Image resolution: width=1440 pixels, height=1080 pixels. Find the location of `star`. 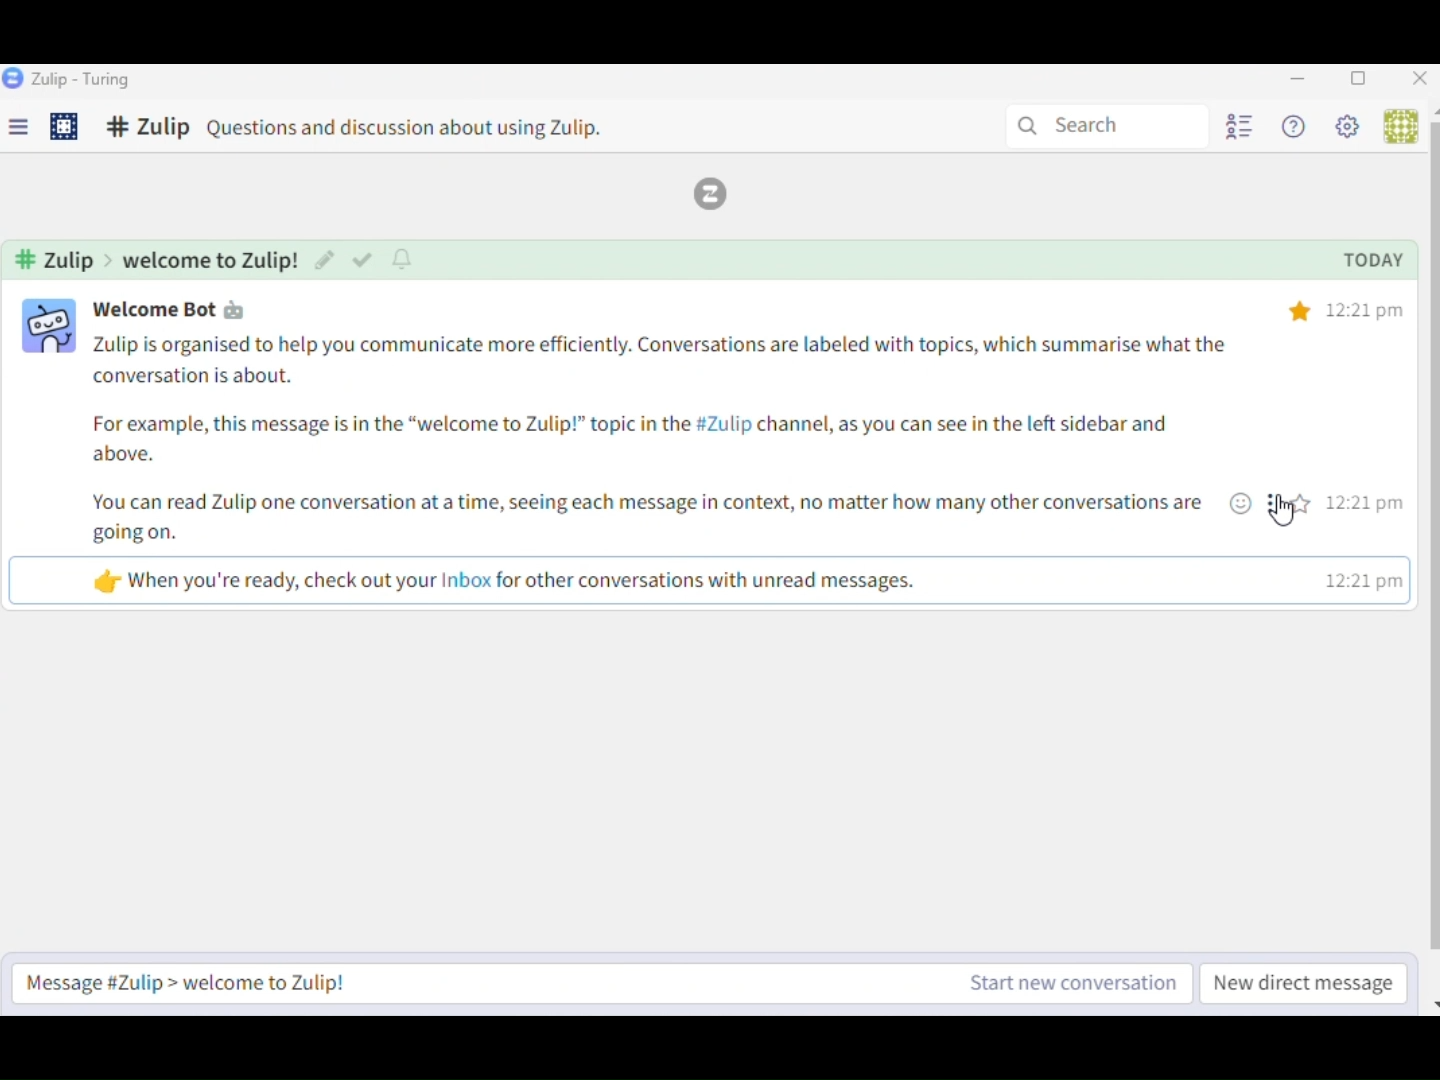

star is located at coordinates (1300, 308).